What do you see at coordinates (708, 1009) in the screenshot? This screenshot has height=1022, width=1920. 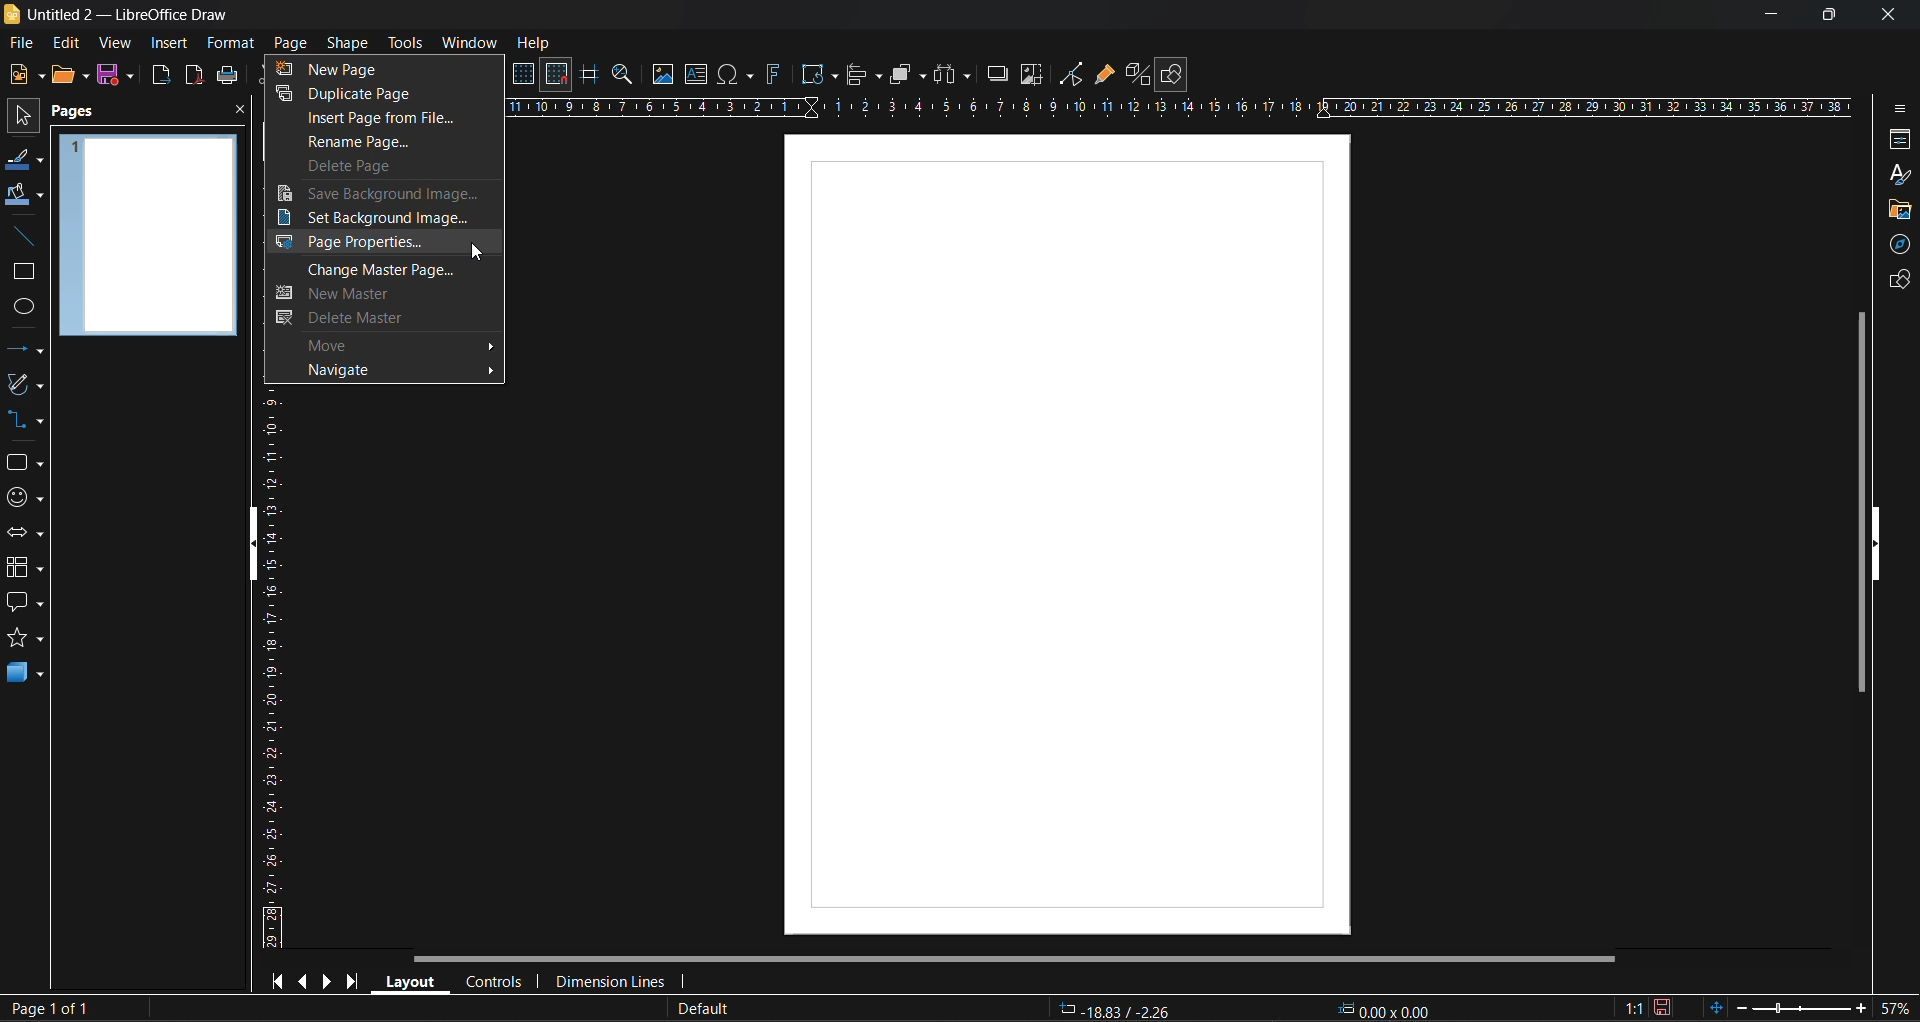 I see `slide master name` at bounding box center [708, 1009].